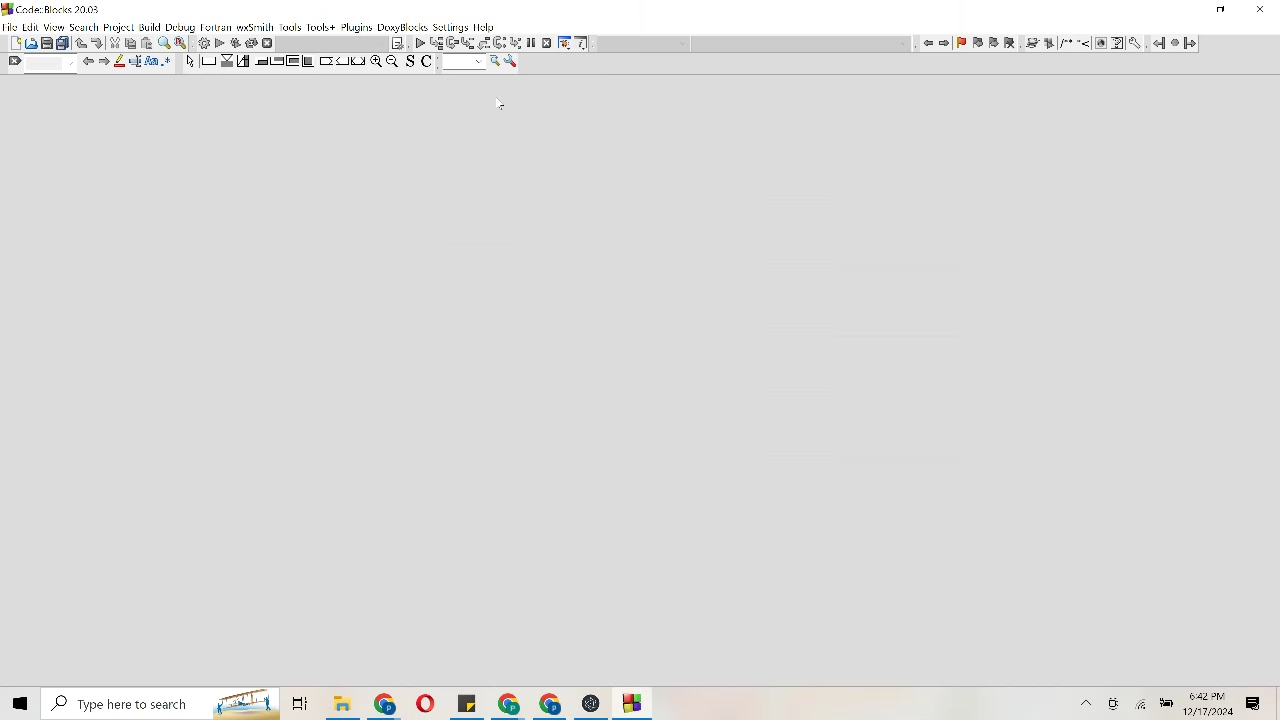 Image resolution: width=1280 pixels, height=720 pixels. What do you see at coordinates (150, 27) in the screenshot?
I see `Build` at bounding box center [150, 27].